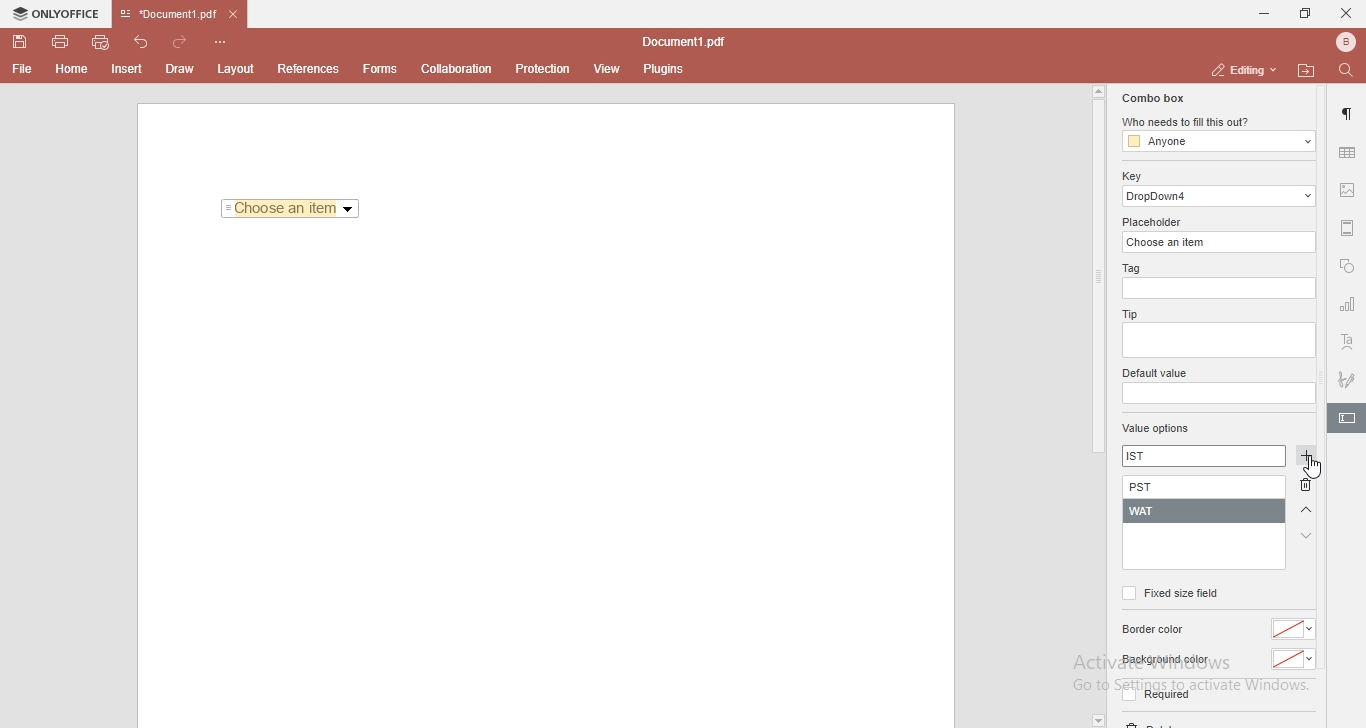 The image size is (1366, 728). What do you see at coordinates (1154, 698) in the screenshot?
I see `required` at bounding box center [1154, 698].